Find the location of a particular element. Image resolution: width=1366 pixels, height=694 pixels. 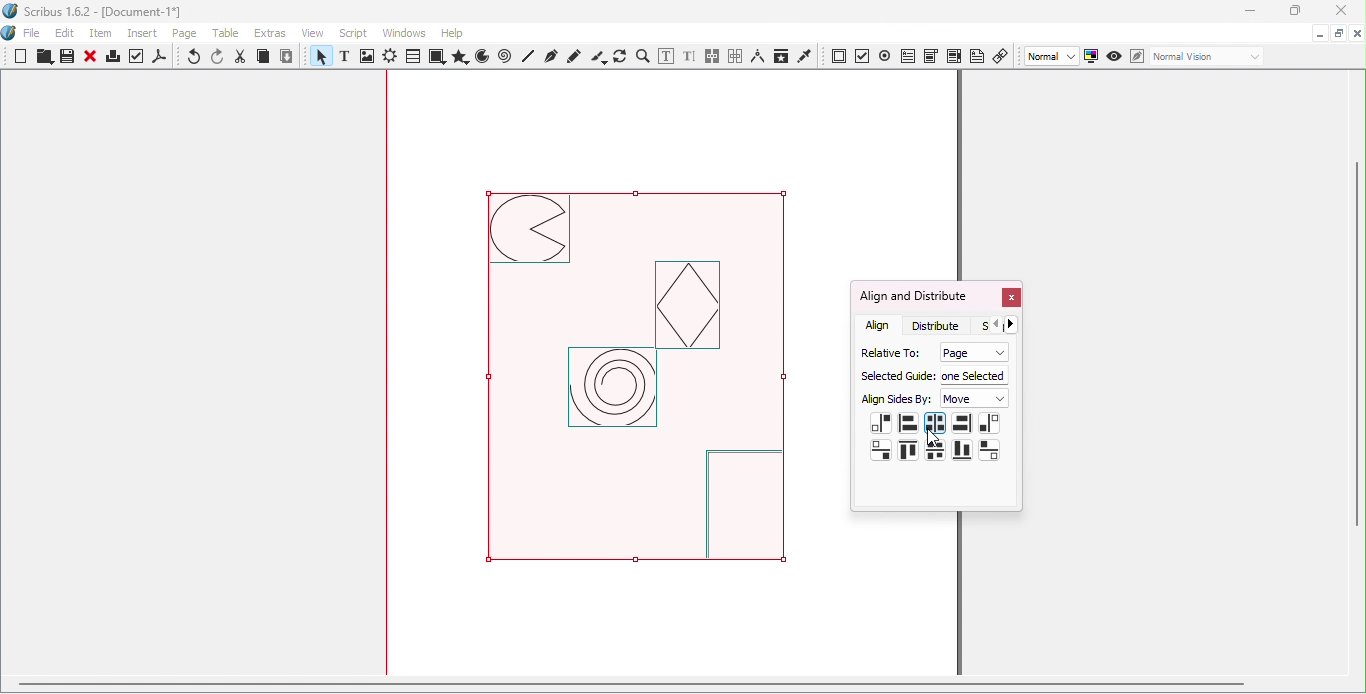

Edit in Preview mode is located at coordinates (1136, 55).